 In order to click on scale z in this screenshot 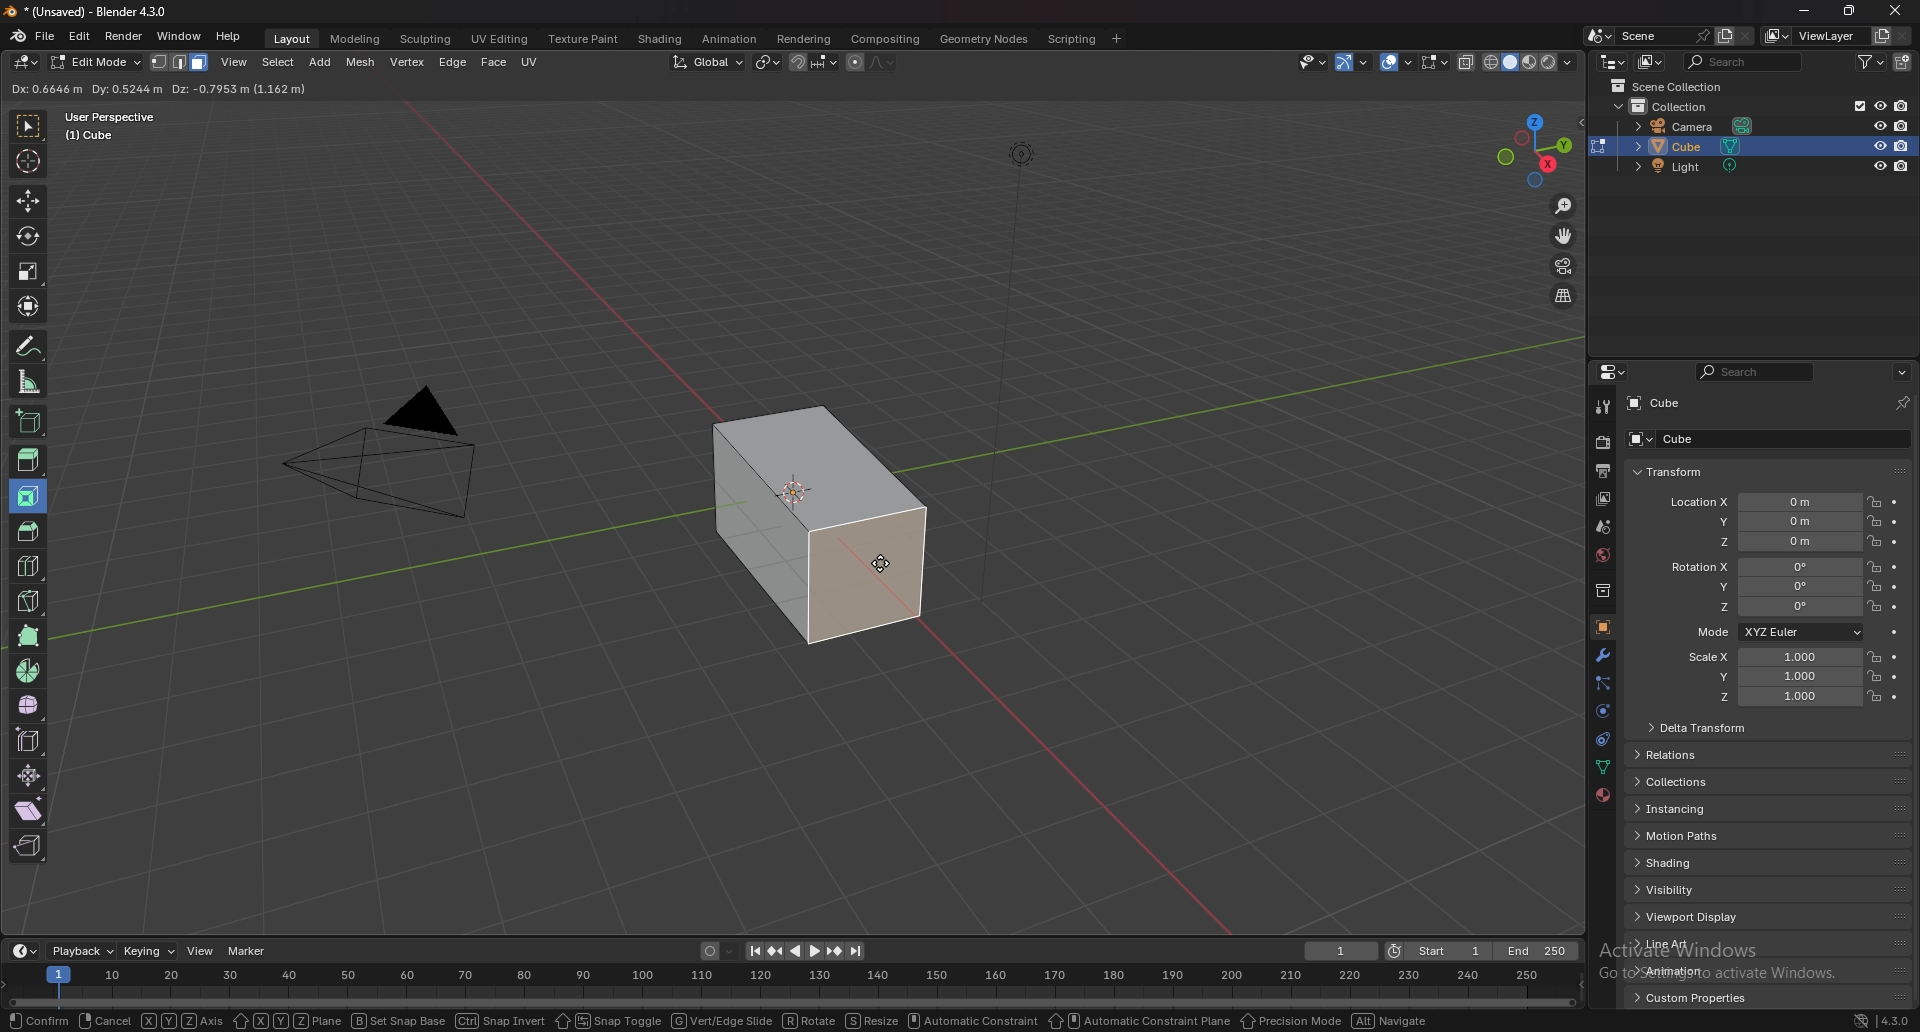, I will do `click(1772, 697)`.